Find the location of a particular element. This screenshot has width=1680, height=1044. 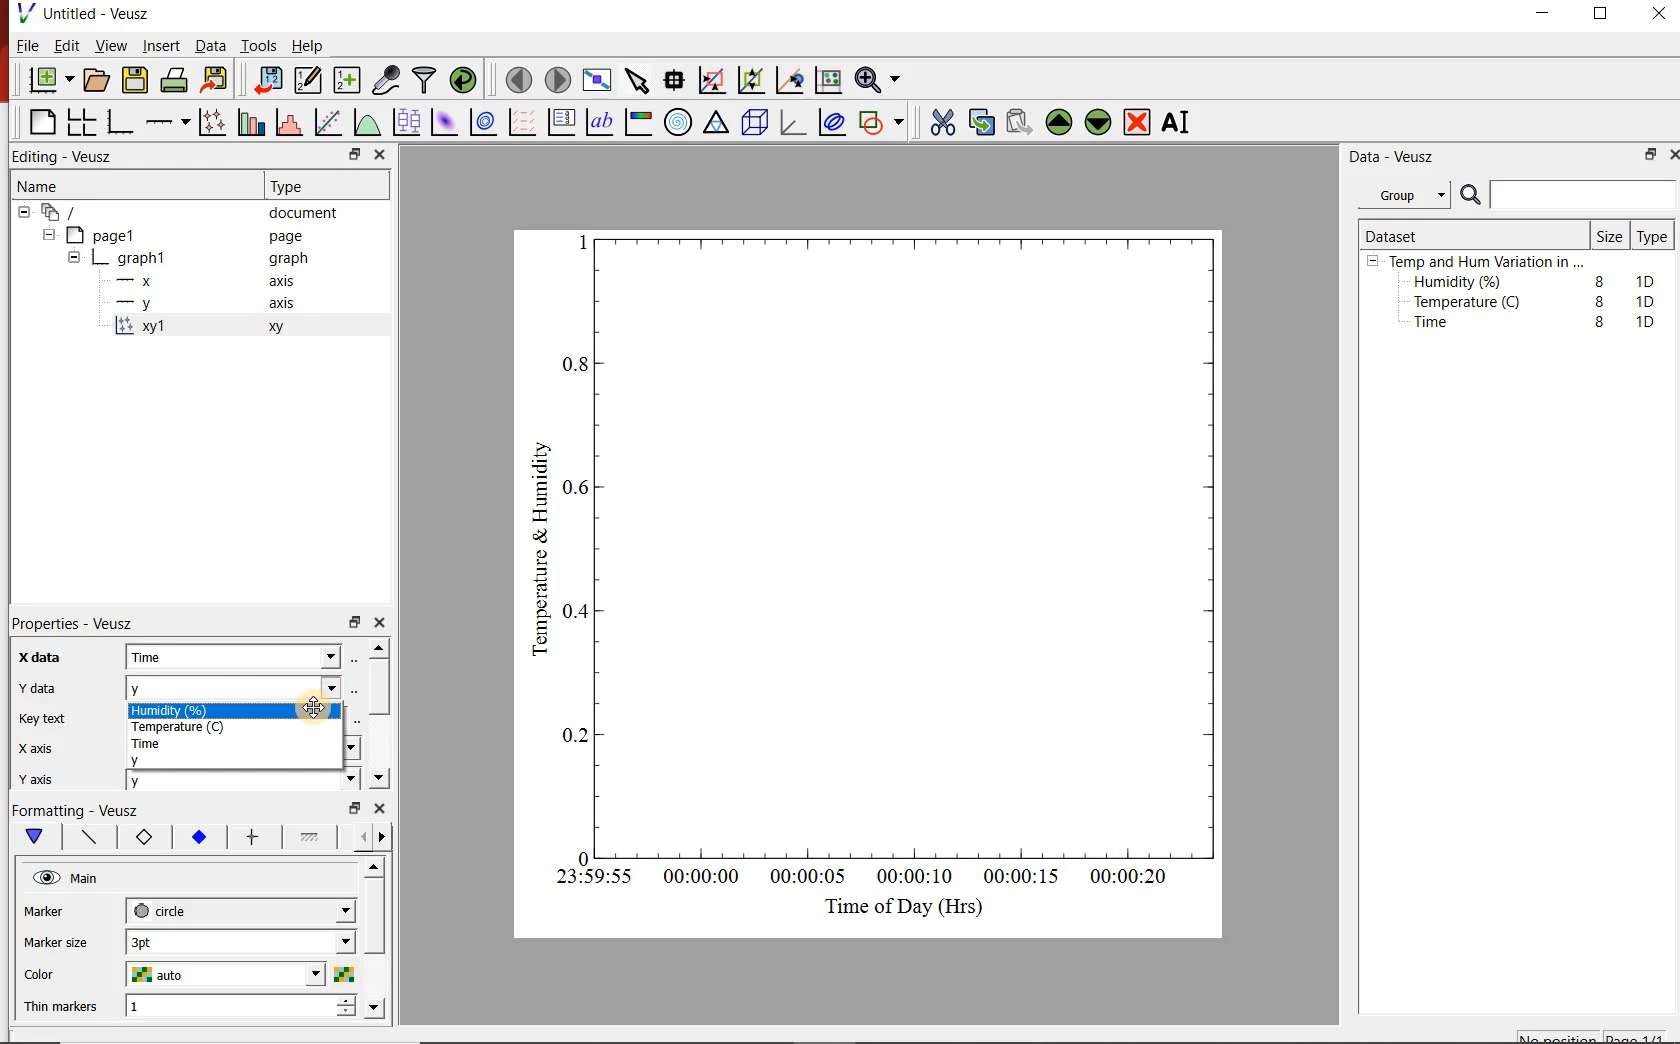

Key text is located at coordinates (44, 721).